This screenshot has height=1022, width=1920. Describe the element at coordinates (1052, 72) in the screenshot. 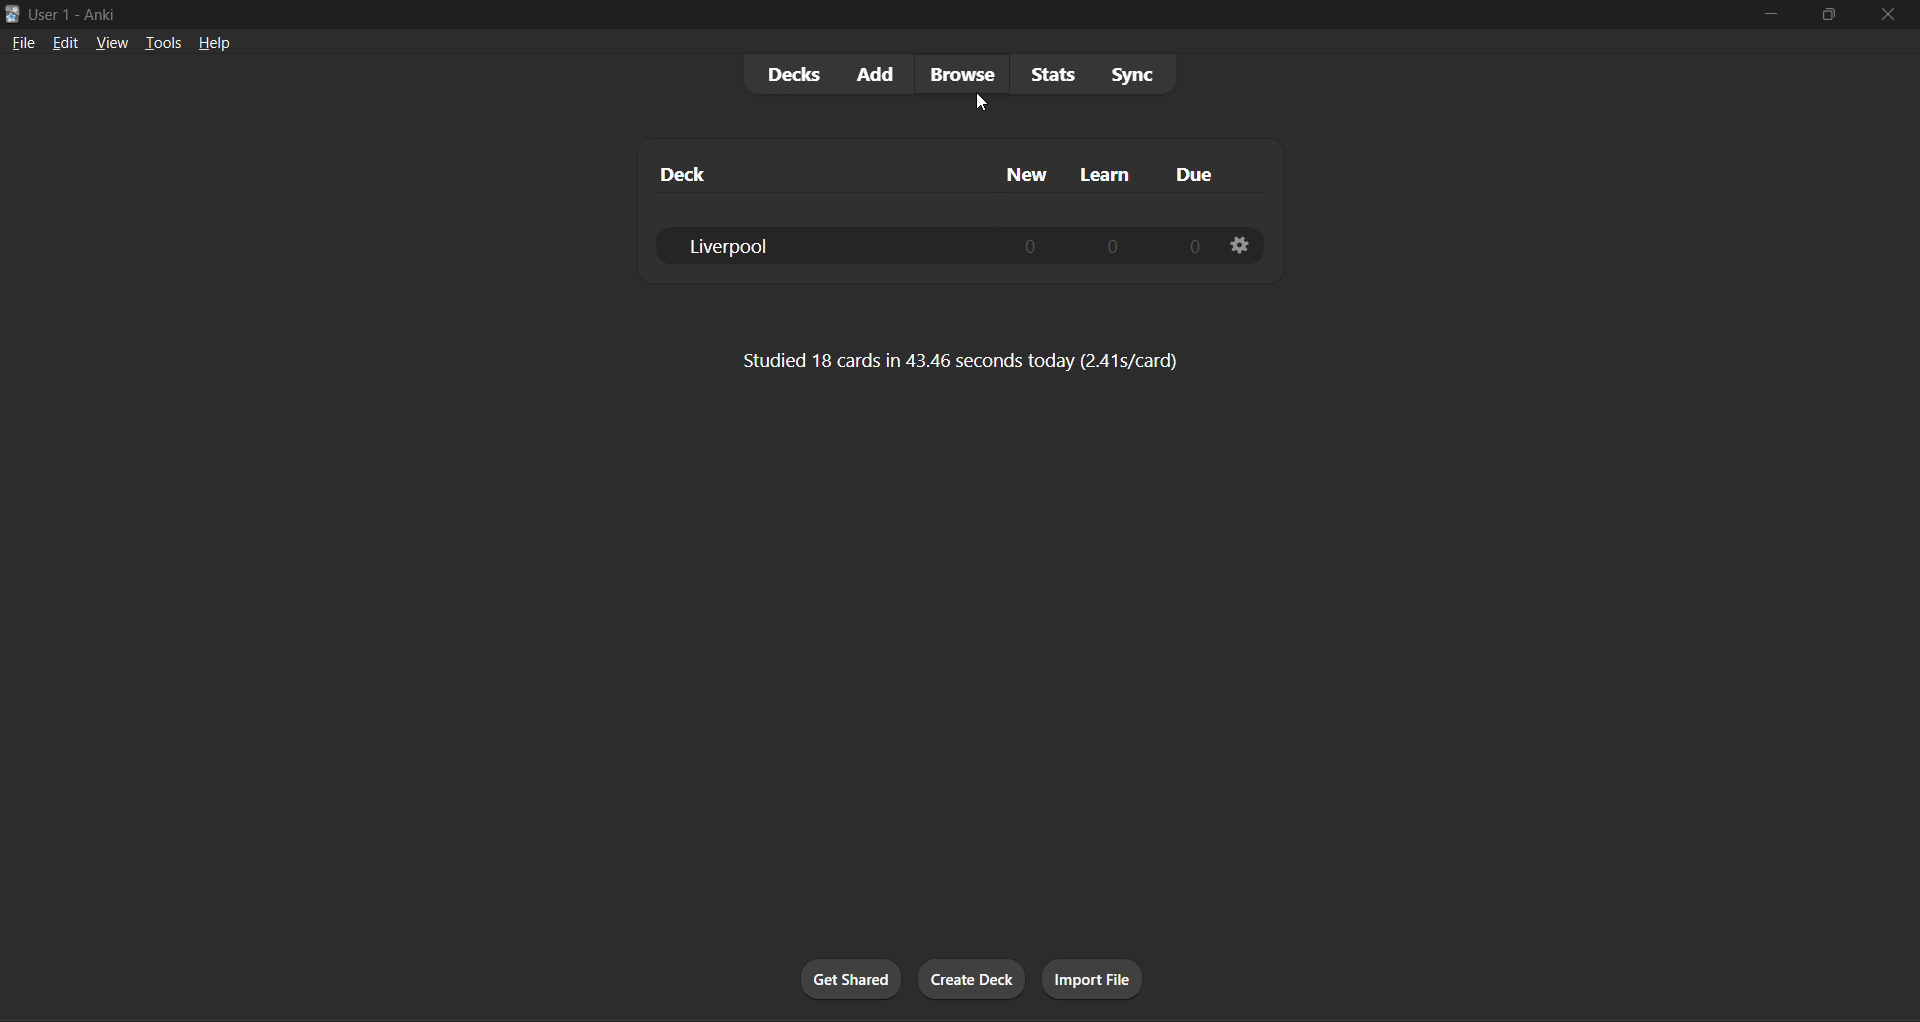

I see `stats` at that location.